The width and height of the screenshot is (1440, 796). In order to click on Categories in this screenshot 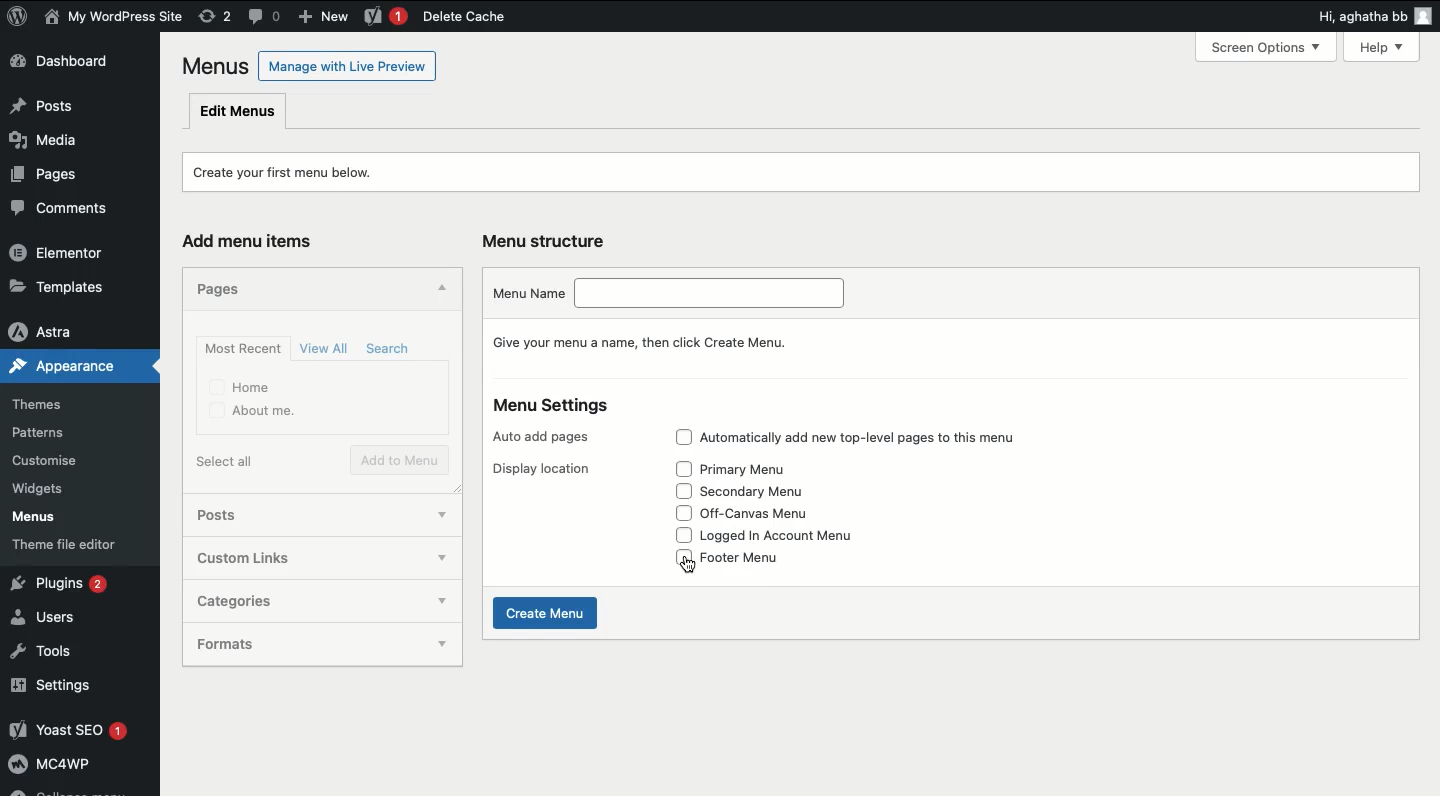, I will do `click(297, 600)`.